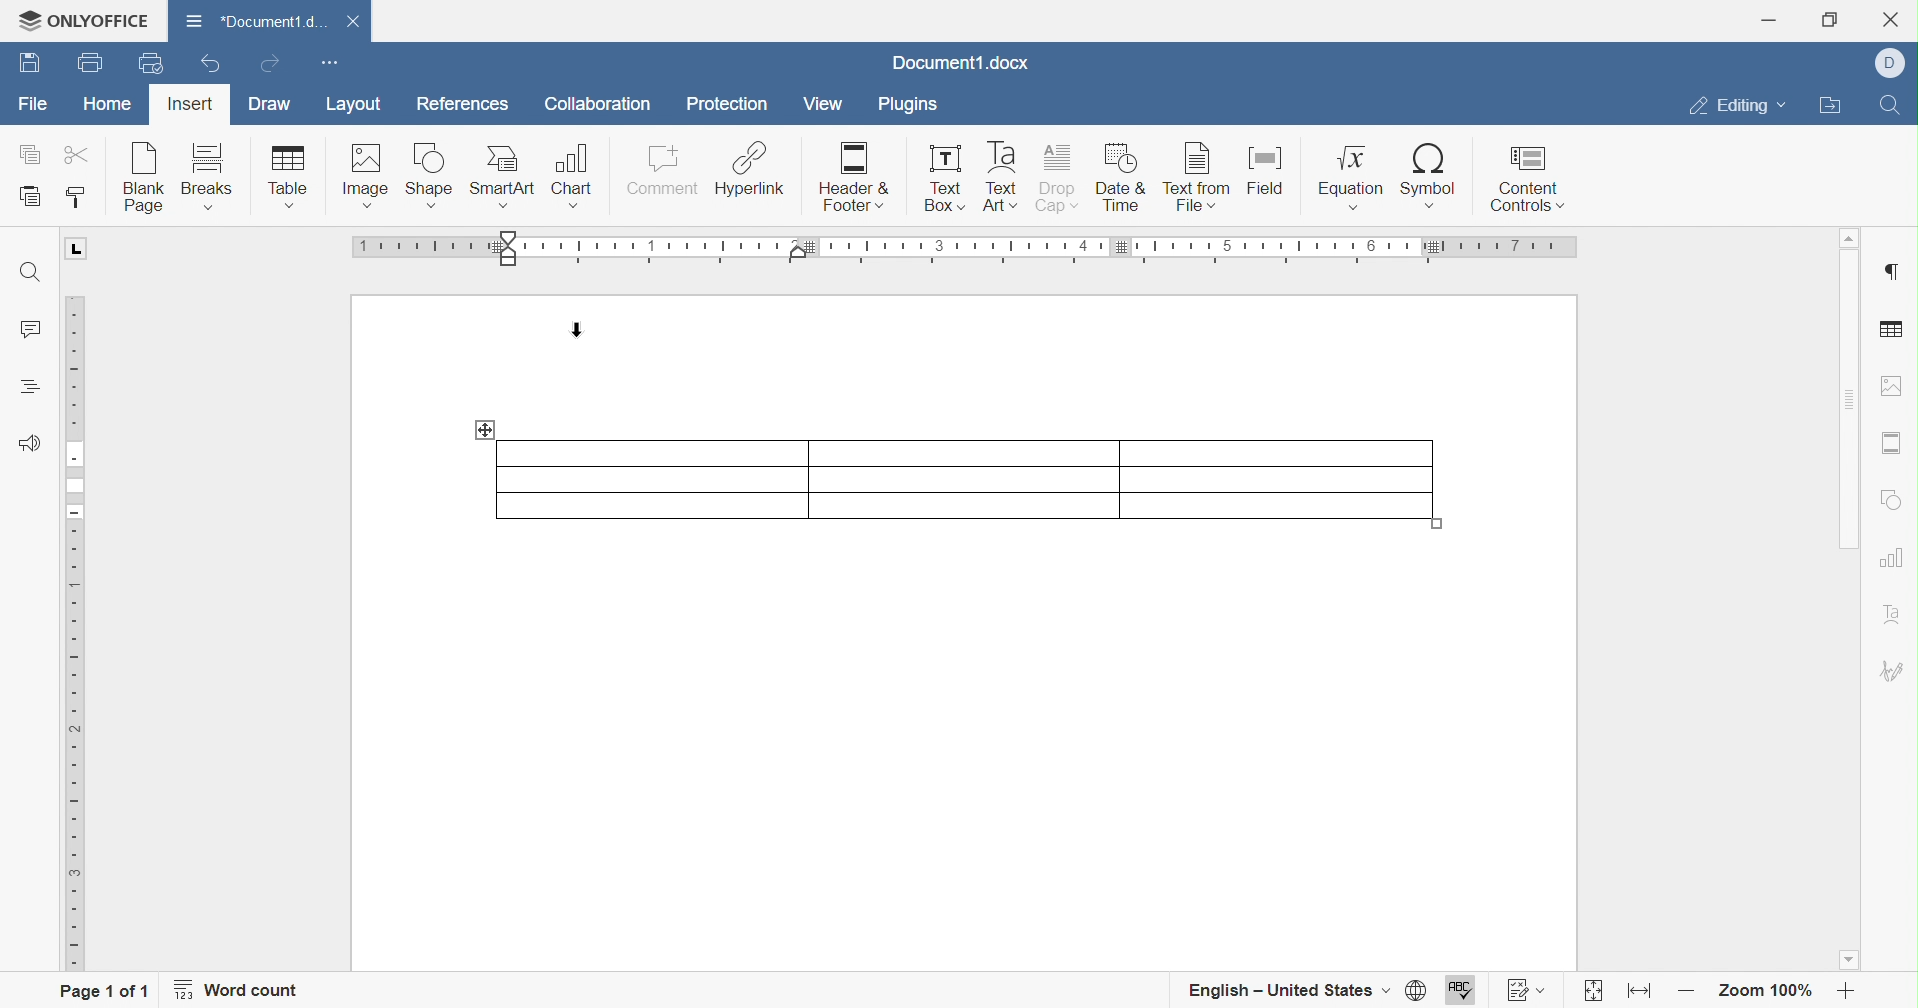  What do you see at coordinates (1898, 19) in the screenshot?
I see `Close` at bounding box center [1898, 19].